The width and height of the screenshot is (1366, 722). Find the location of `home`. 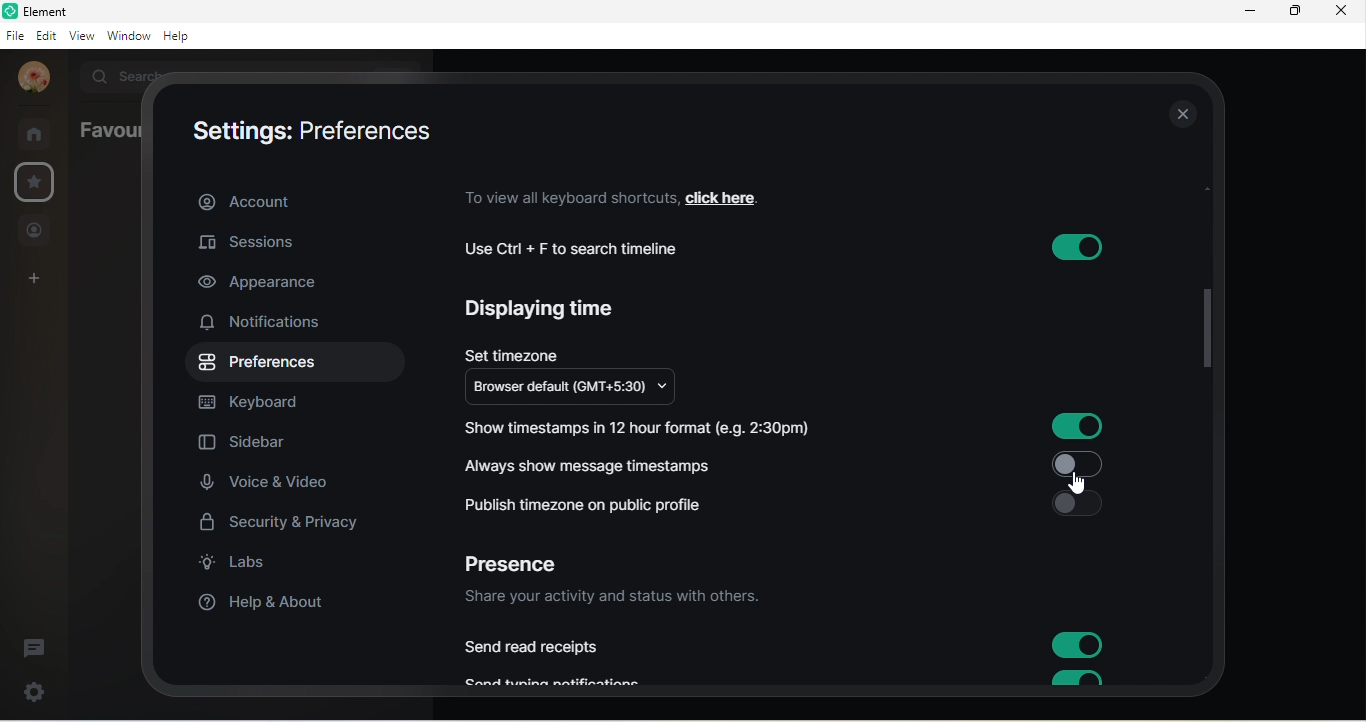

home is located at coordinates (36, 133).